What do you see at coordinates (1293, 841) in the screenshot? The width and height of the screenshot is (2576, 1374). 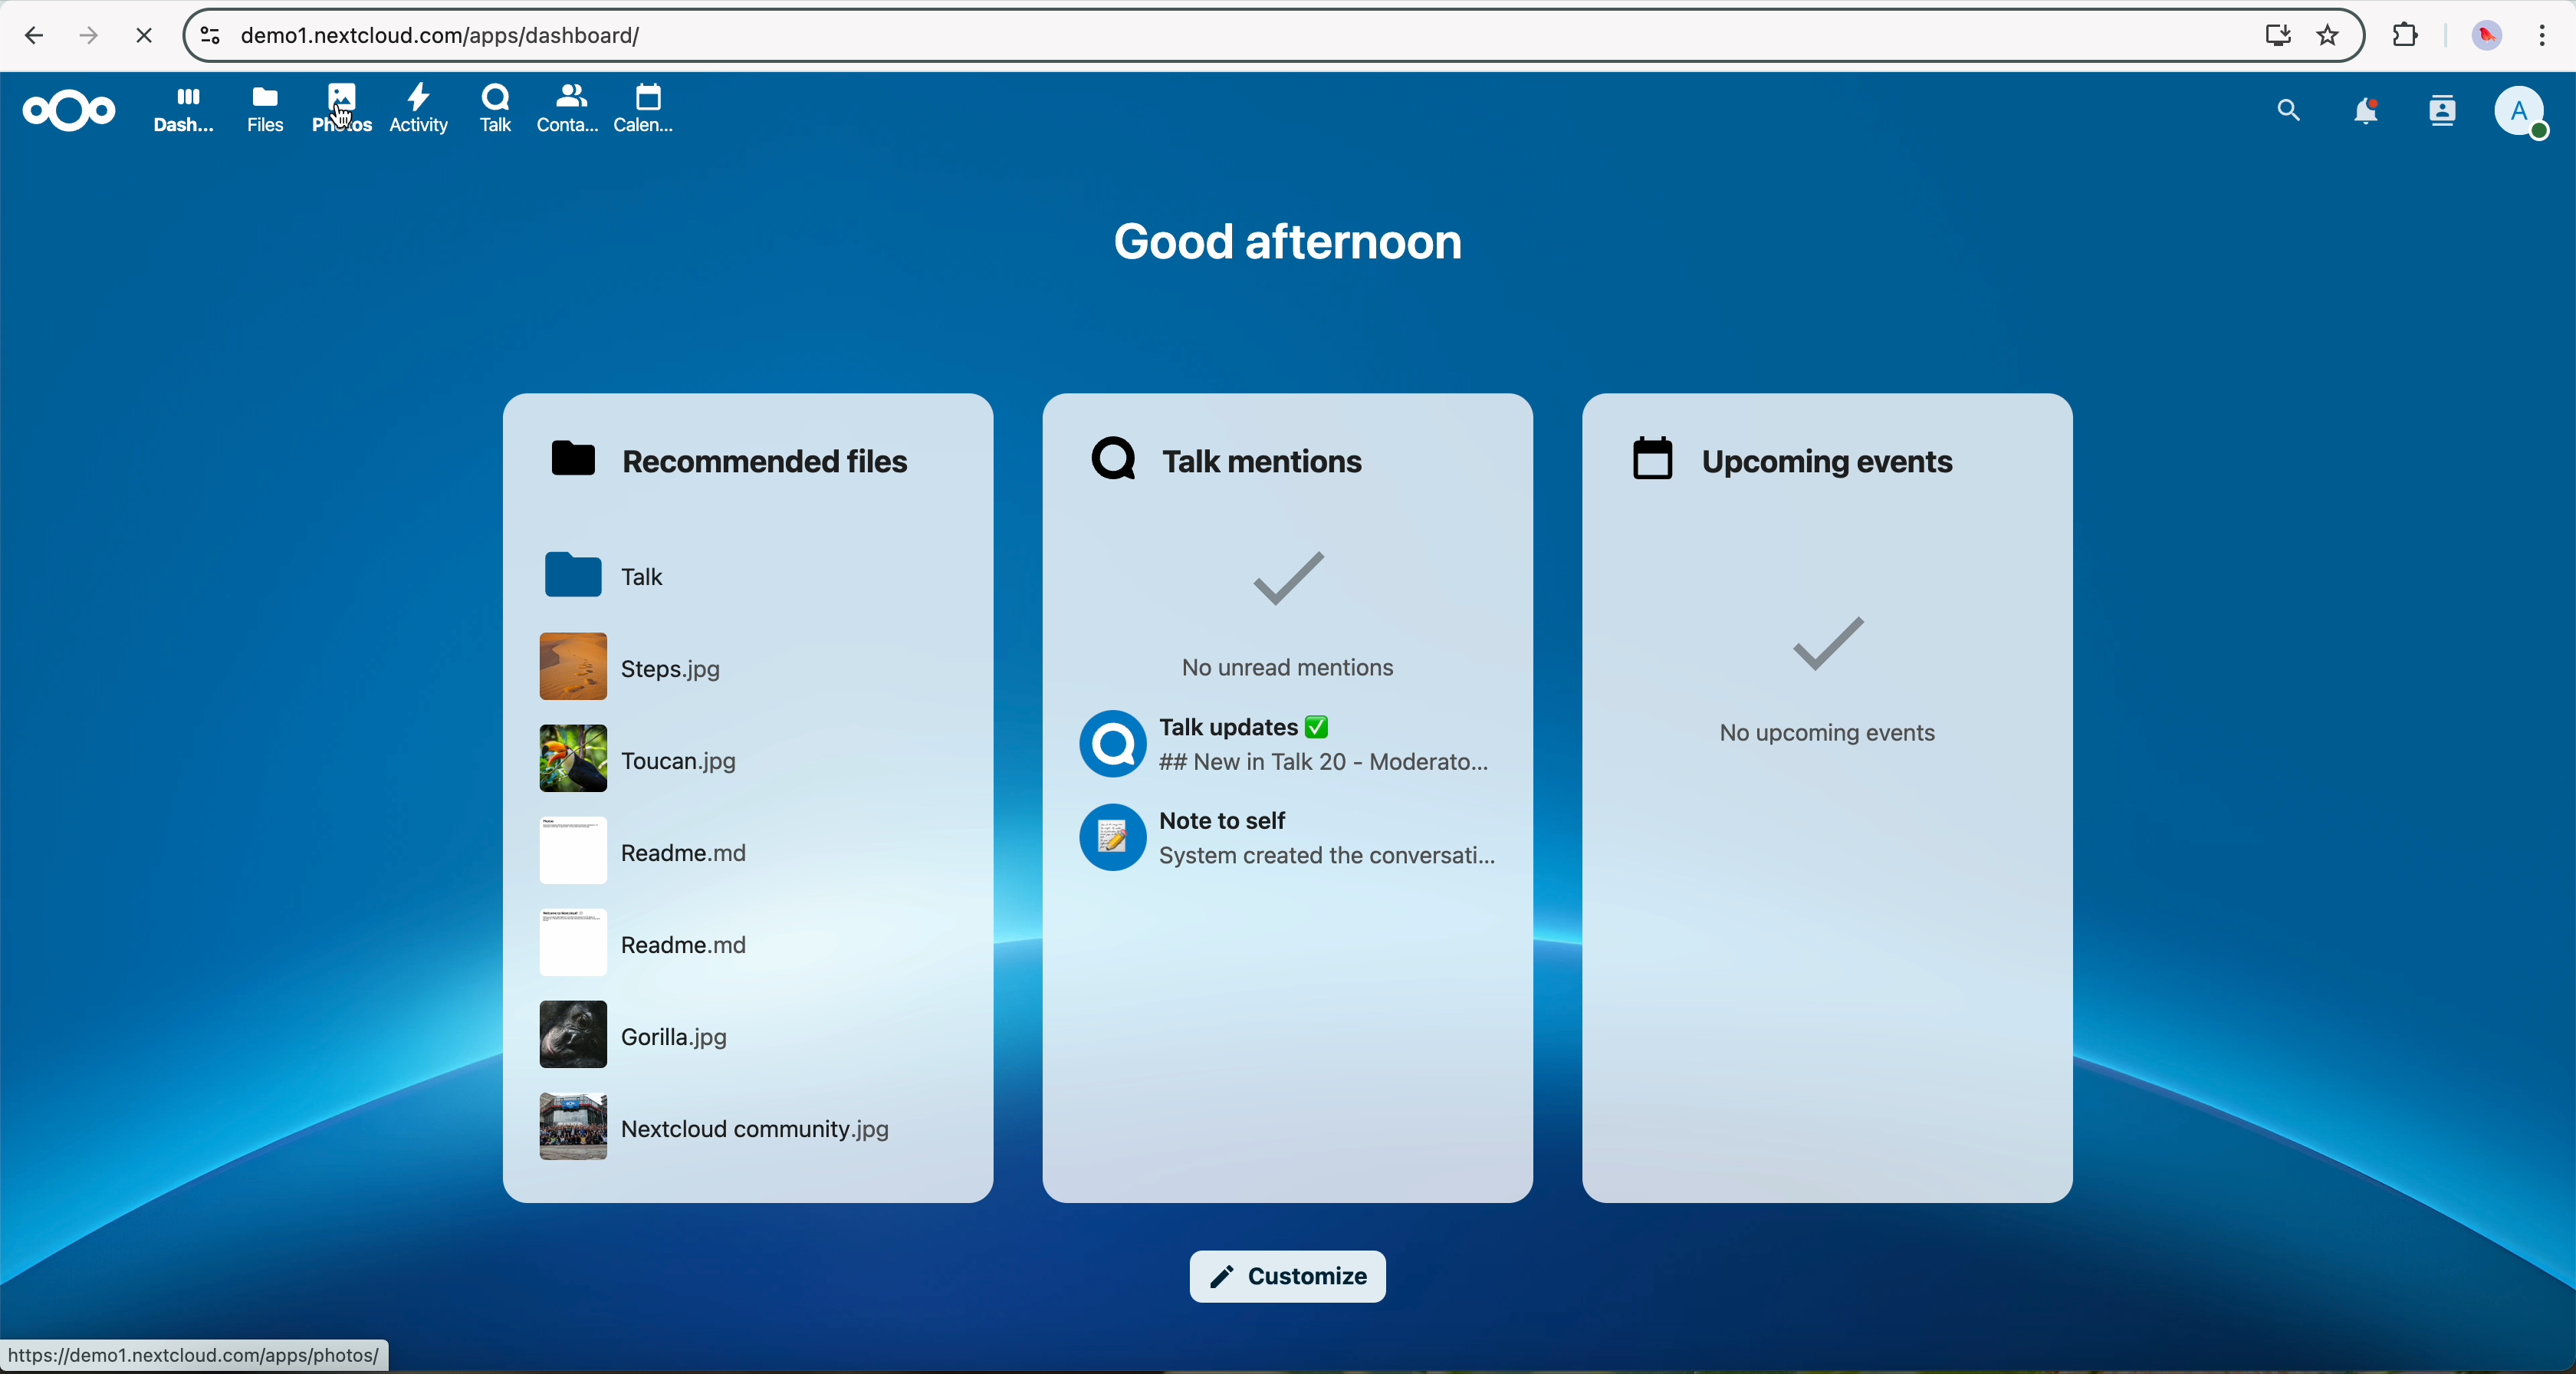 I see `Note to self` at bounding box center [1293, 841].